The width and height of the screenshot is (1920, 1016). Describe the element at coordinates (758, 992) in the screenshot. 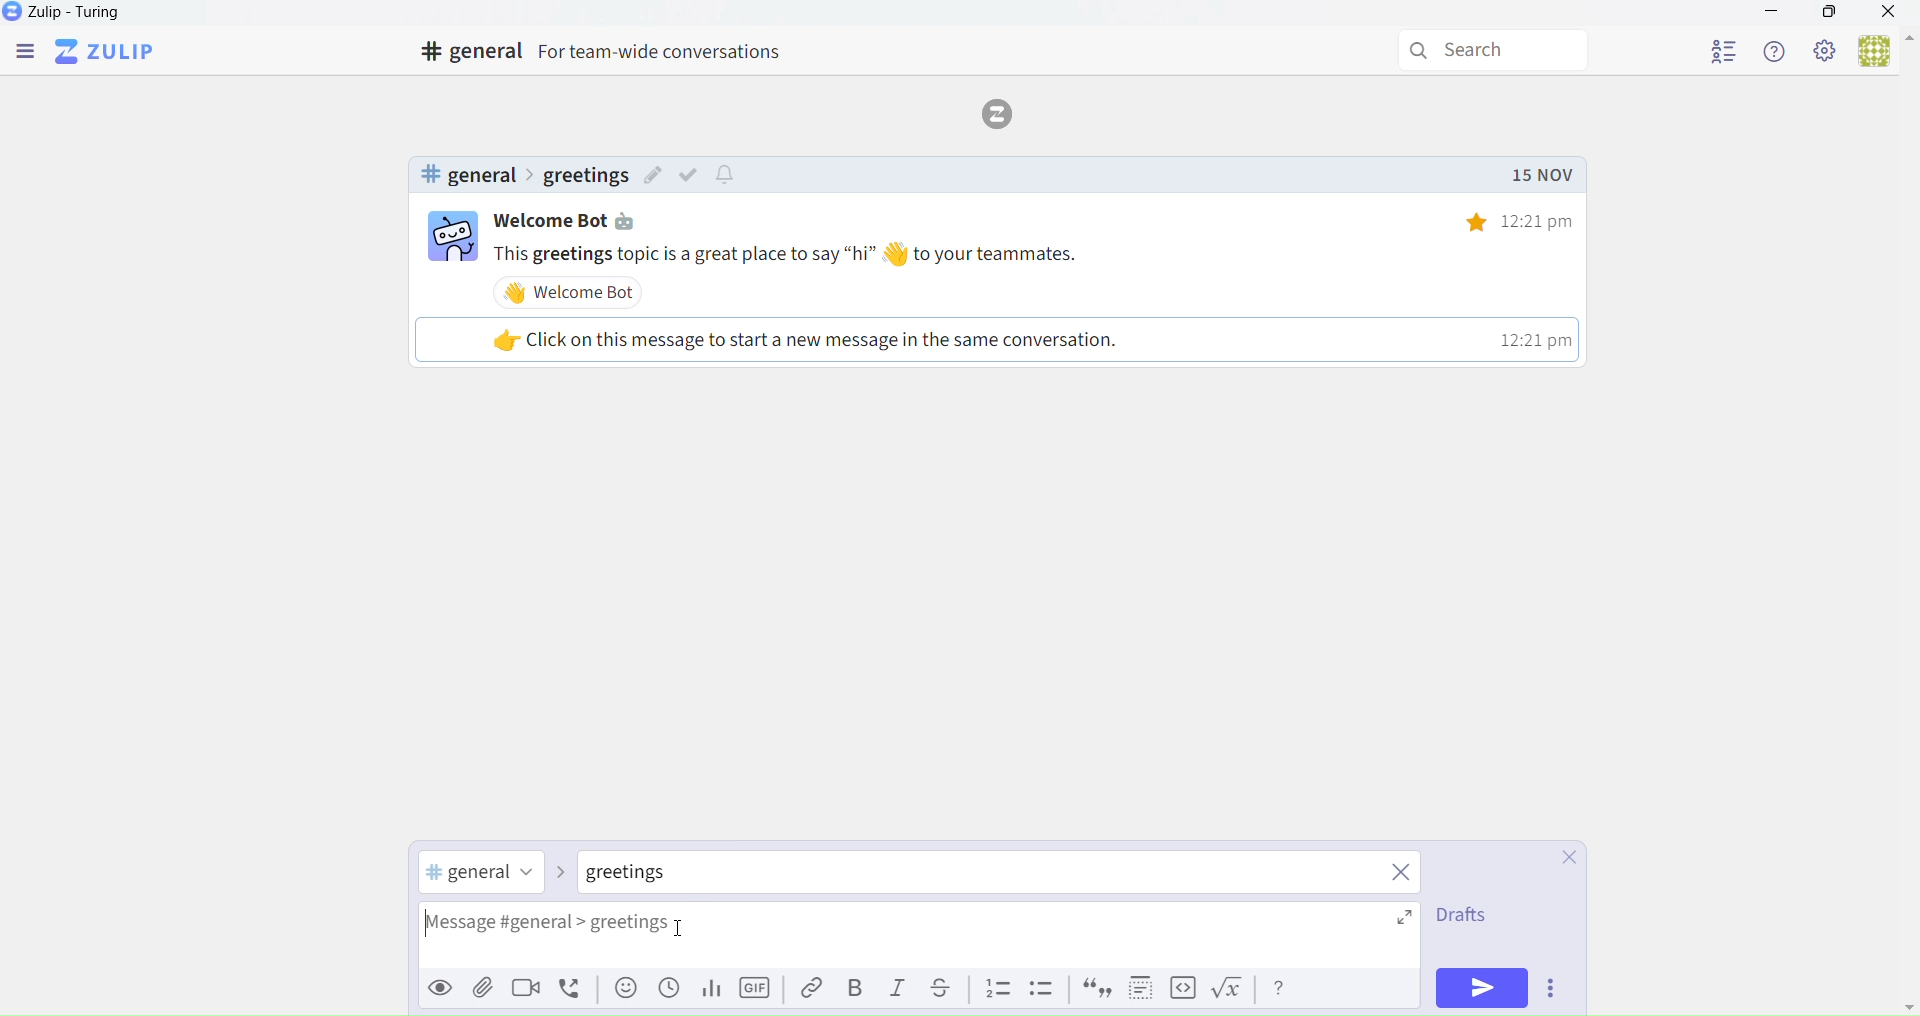

I see `GIF` at that location.